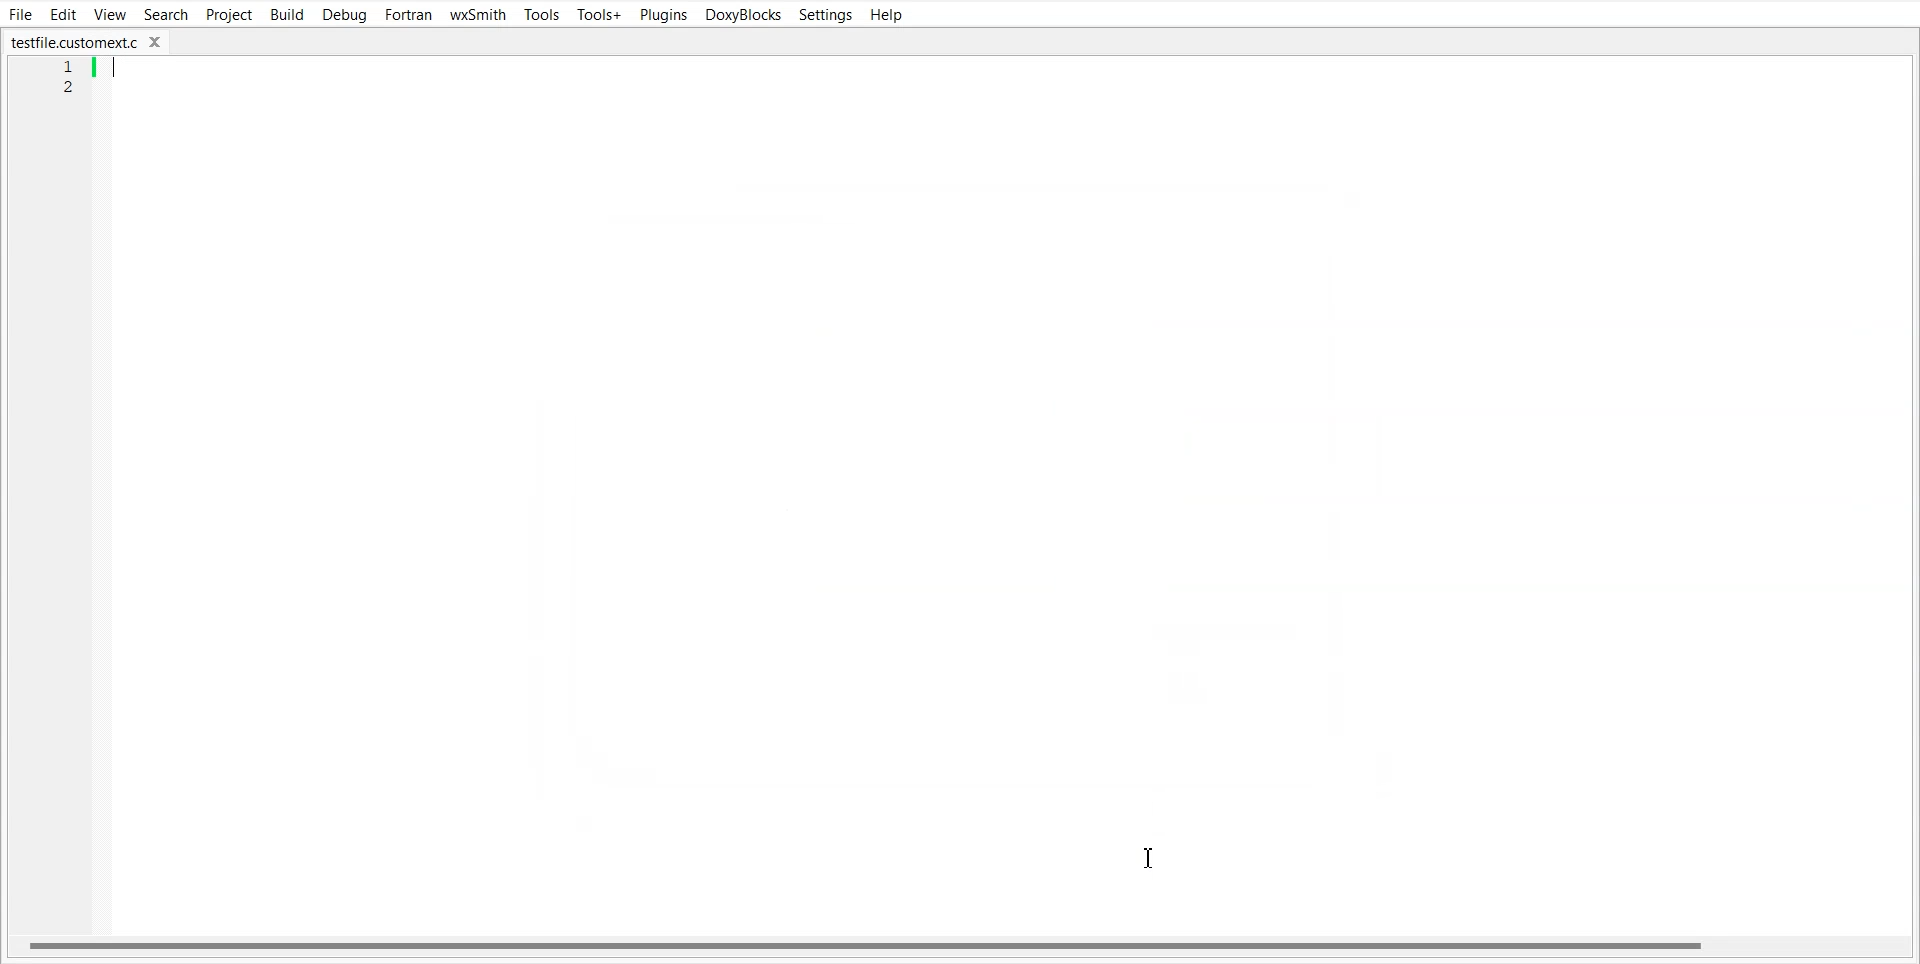  What do you see at coordinates (165, 15) in the screenshot?
I see `Search` at bounding box center [165, 15].